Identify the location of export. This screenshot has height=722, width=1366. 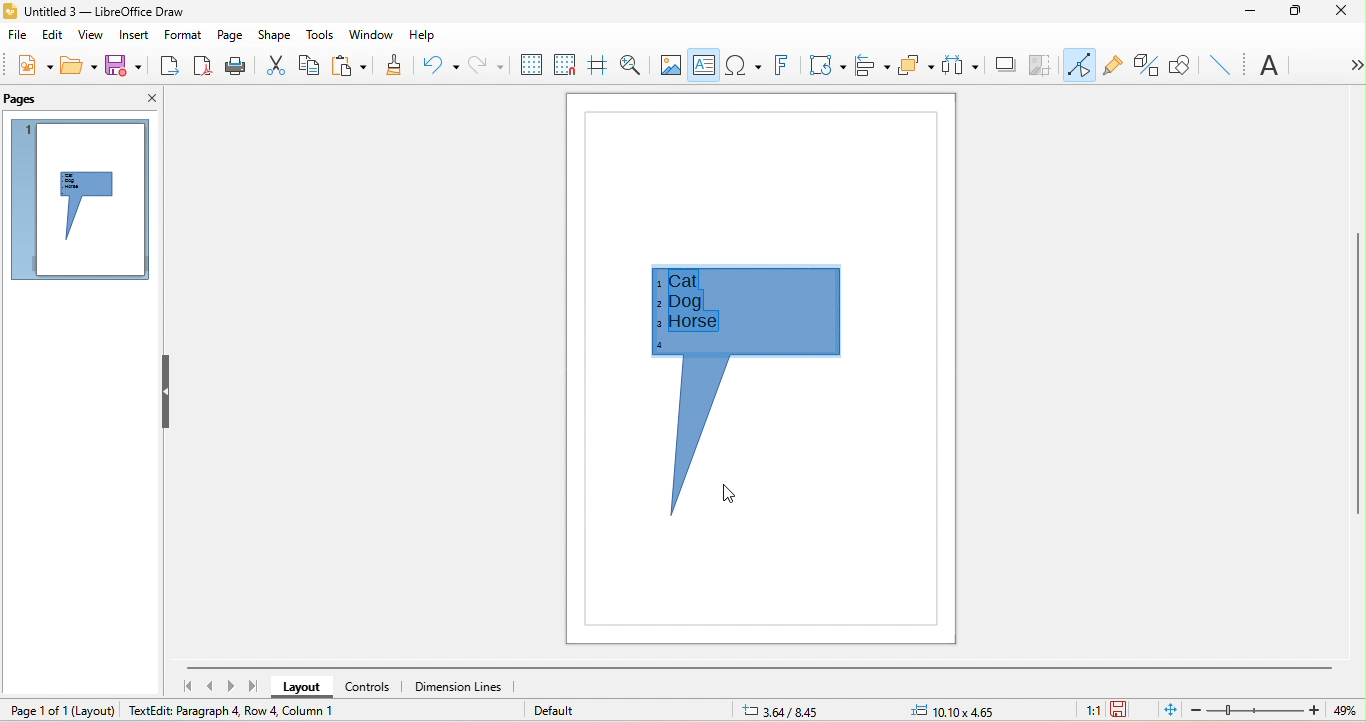
(168, 66).